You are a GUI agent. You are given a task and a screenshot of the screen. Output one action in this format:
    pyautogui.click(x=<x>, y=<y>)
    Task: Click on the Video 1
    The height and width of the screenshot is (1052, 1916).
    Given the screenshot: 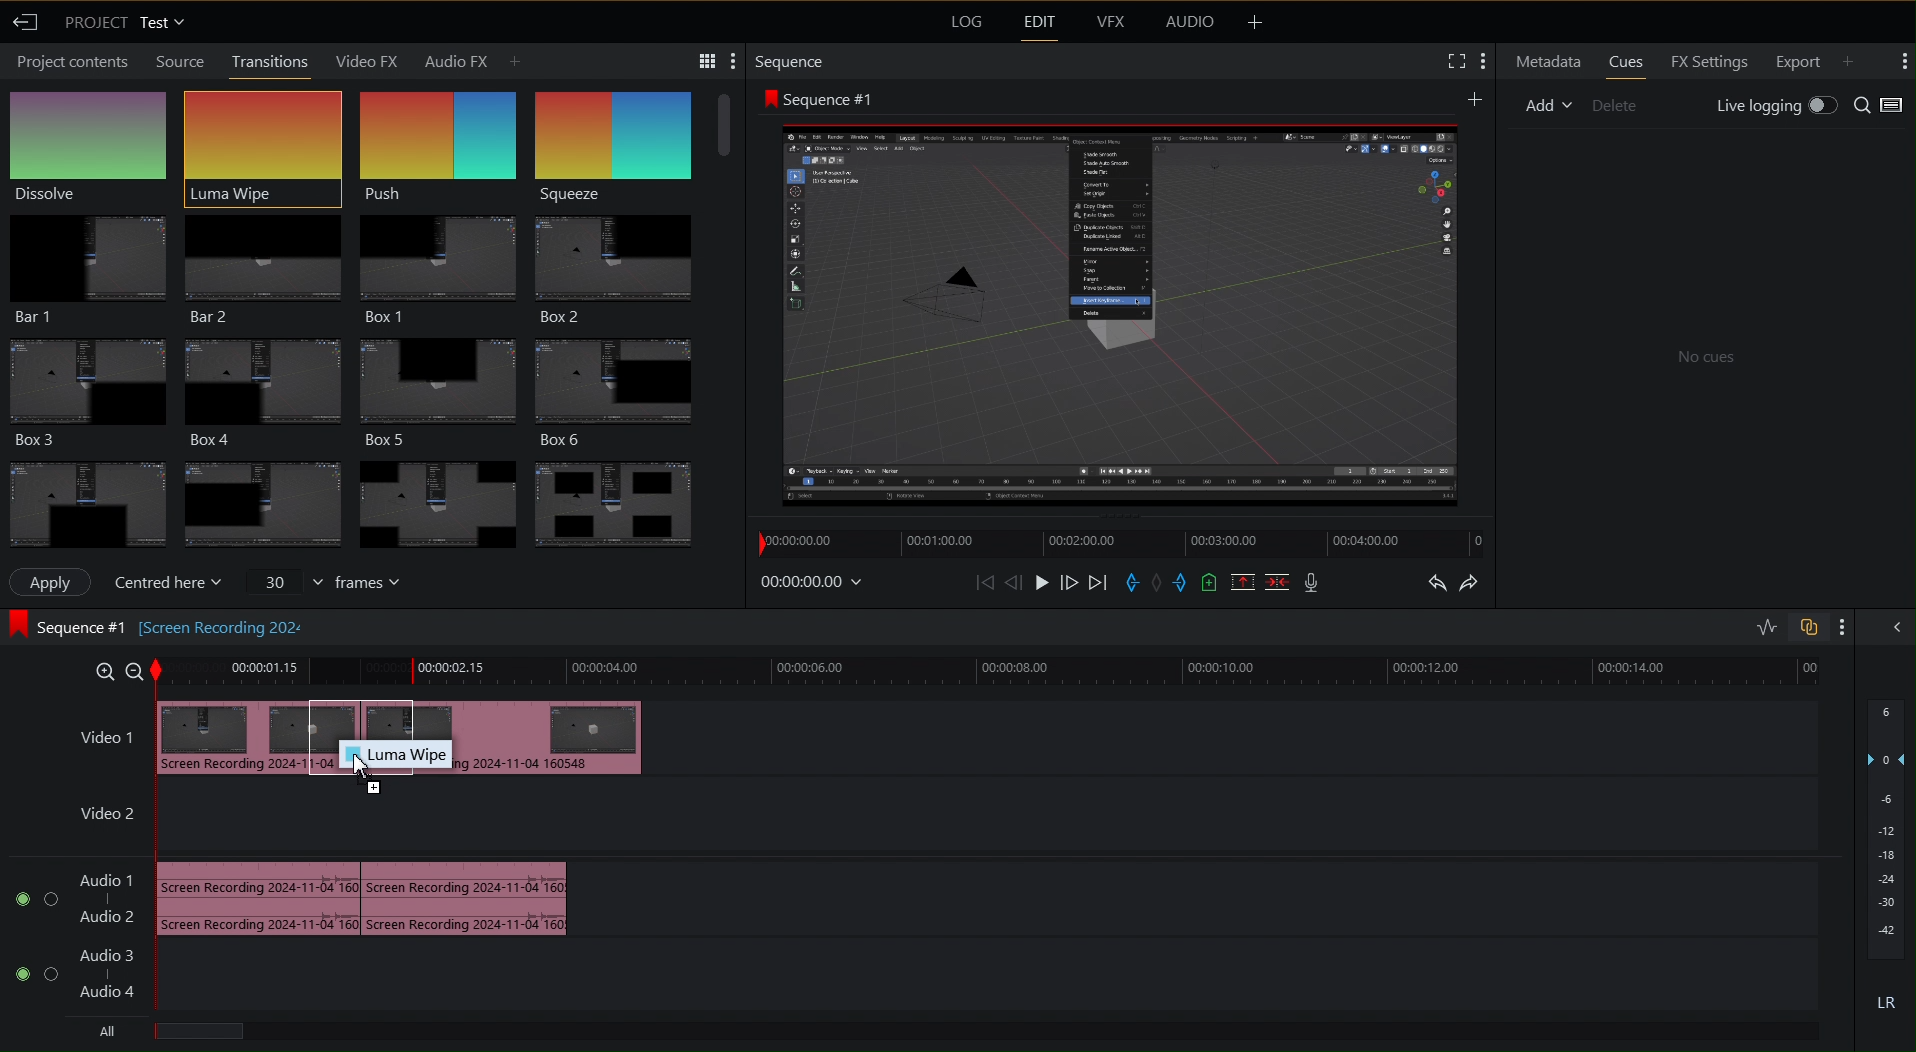 What is the action you would take?
    pyautogui.click(x=440, y=715)
    